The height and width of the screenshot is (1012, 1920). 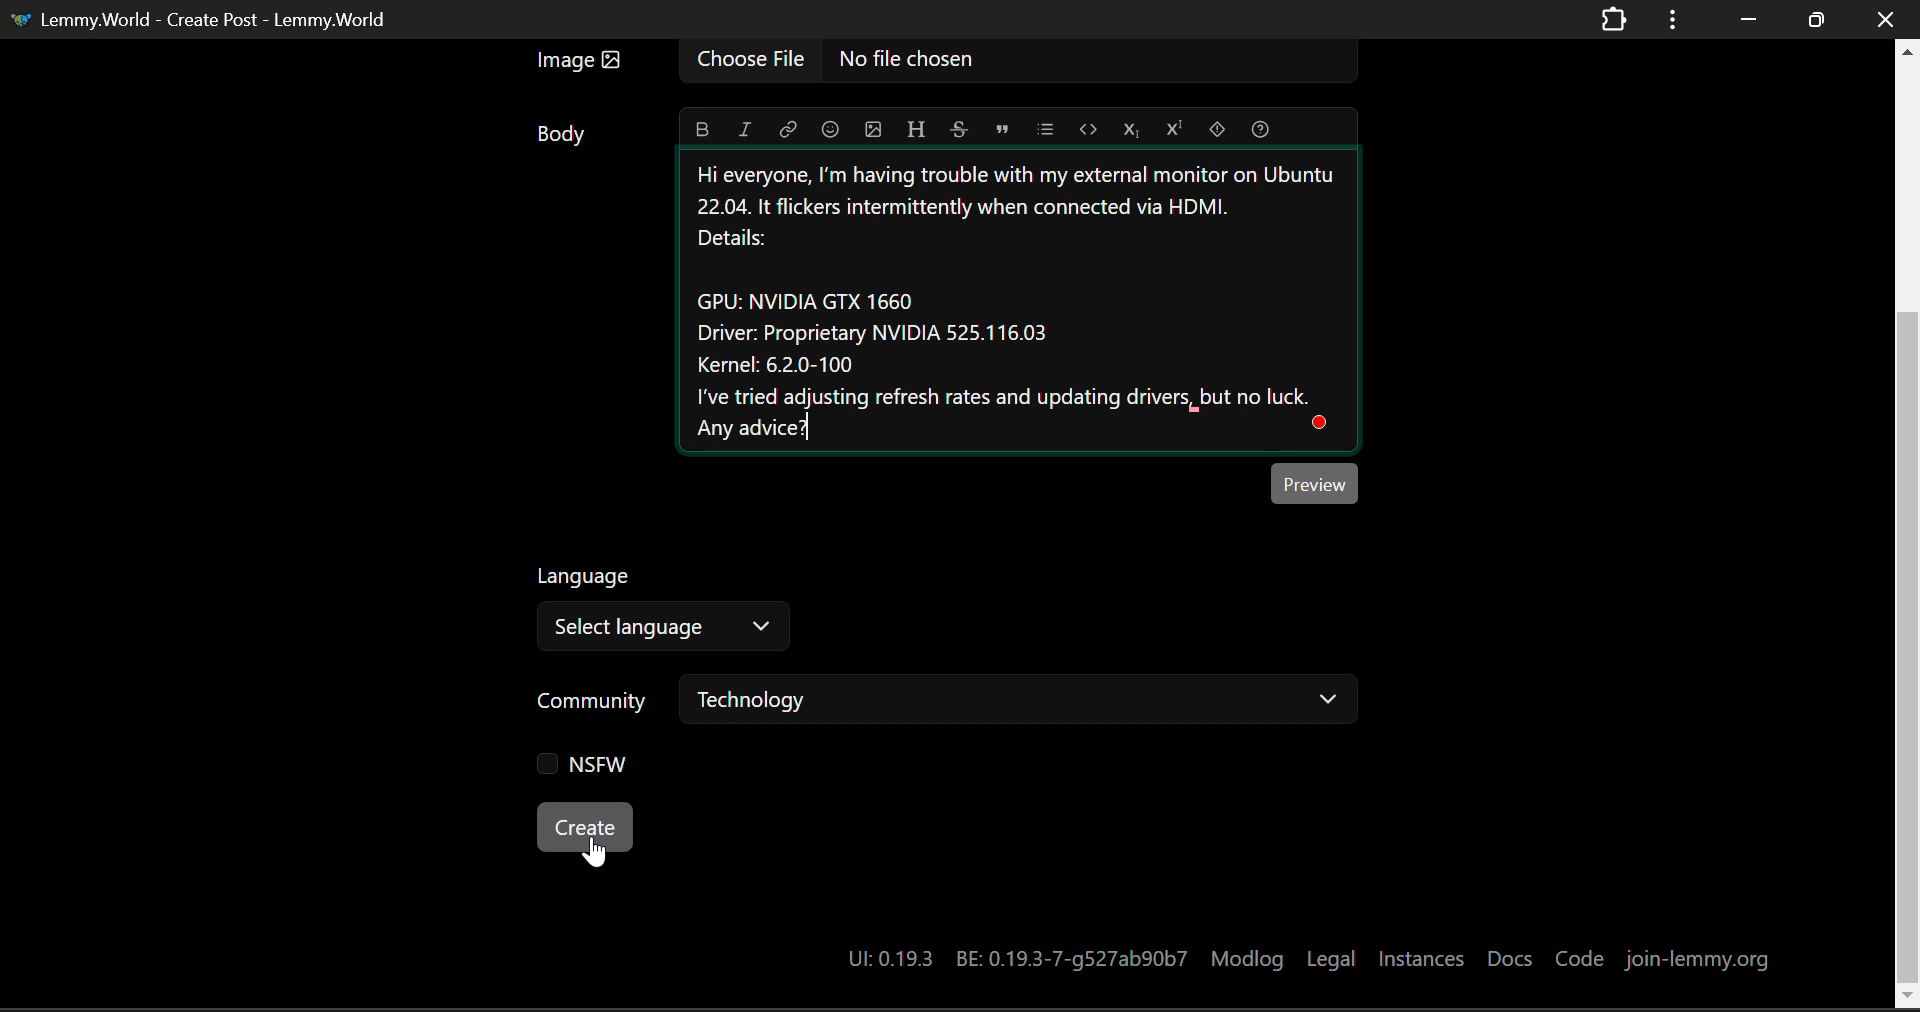 I want to click on Select Post Language , so click(x=659, y=612).